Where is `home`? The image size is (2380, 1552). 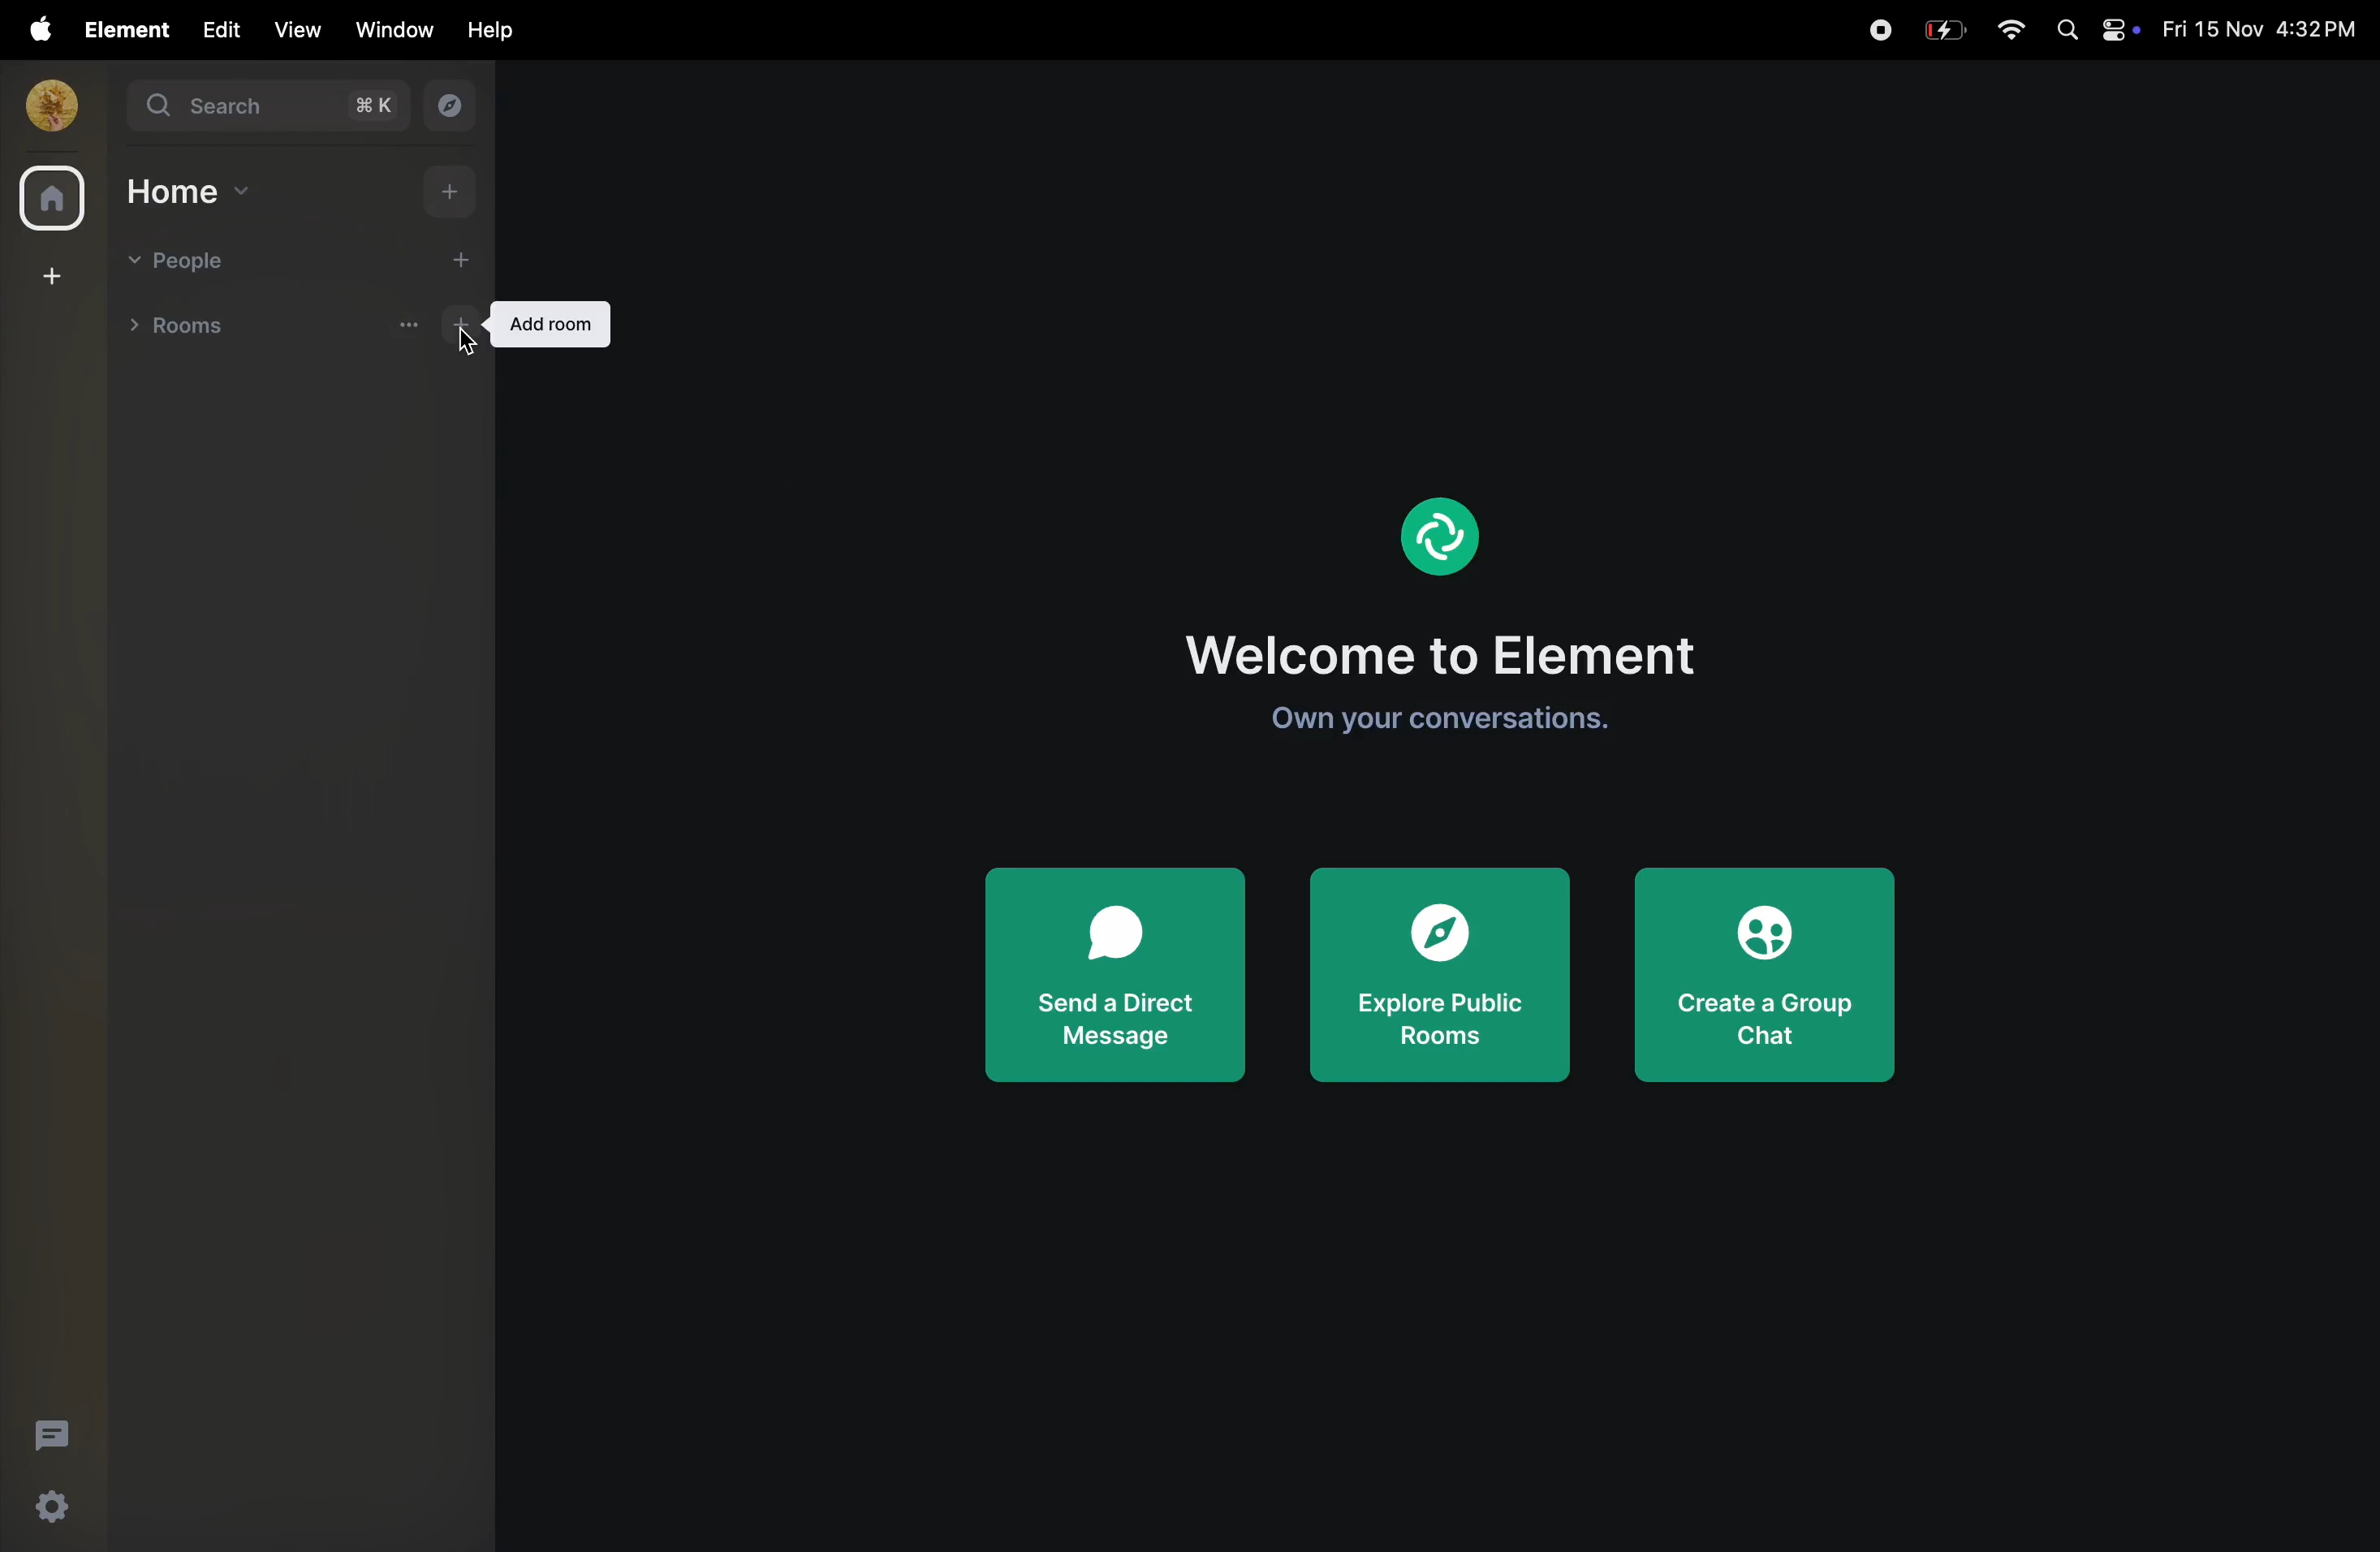
home is located at coordinates (47, 197).